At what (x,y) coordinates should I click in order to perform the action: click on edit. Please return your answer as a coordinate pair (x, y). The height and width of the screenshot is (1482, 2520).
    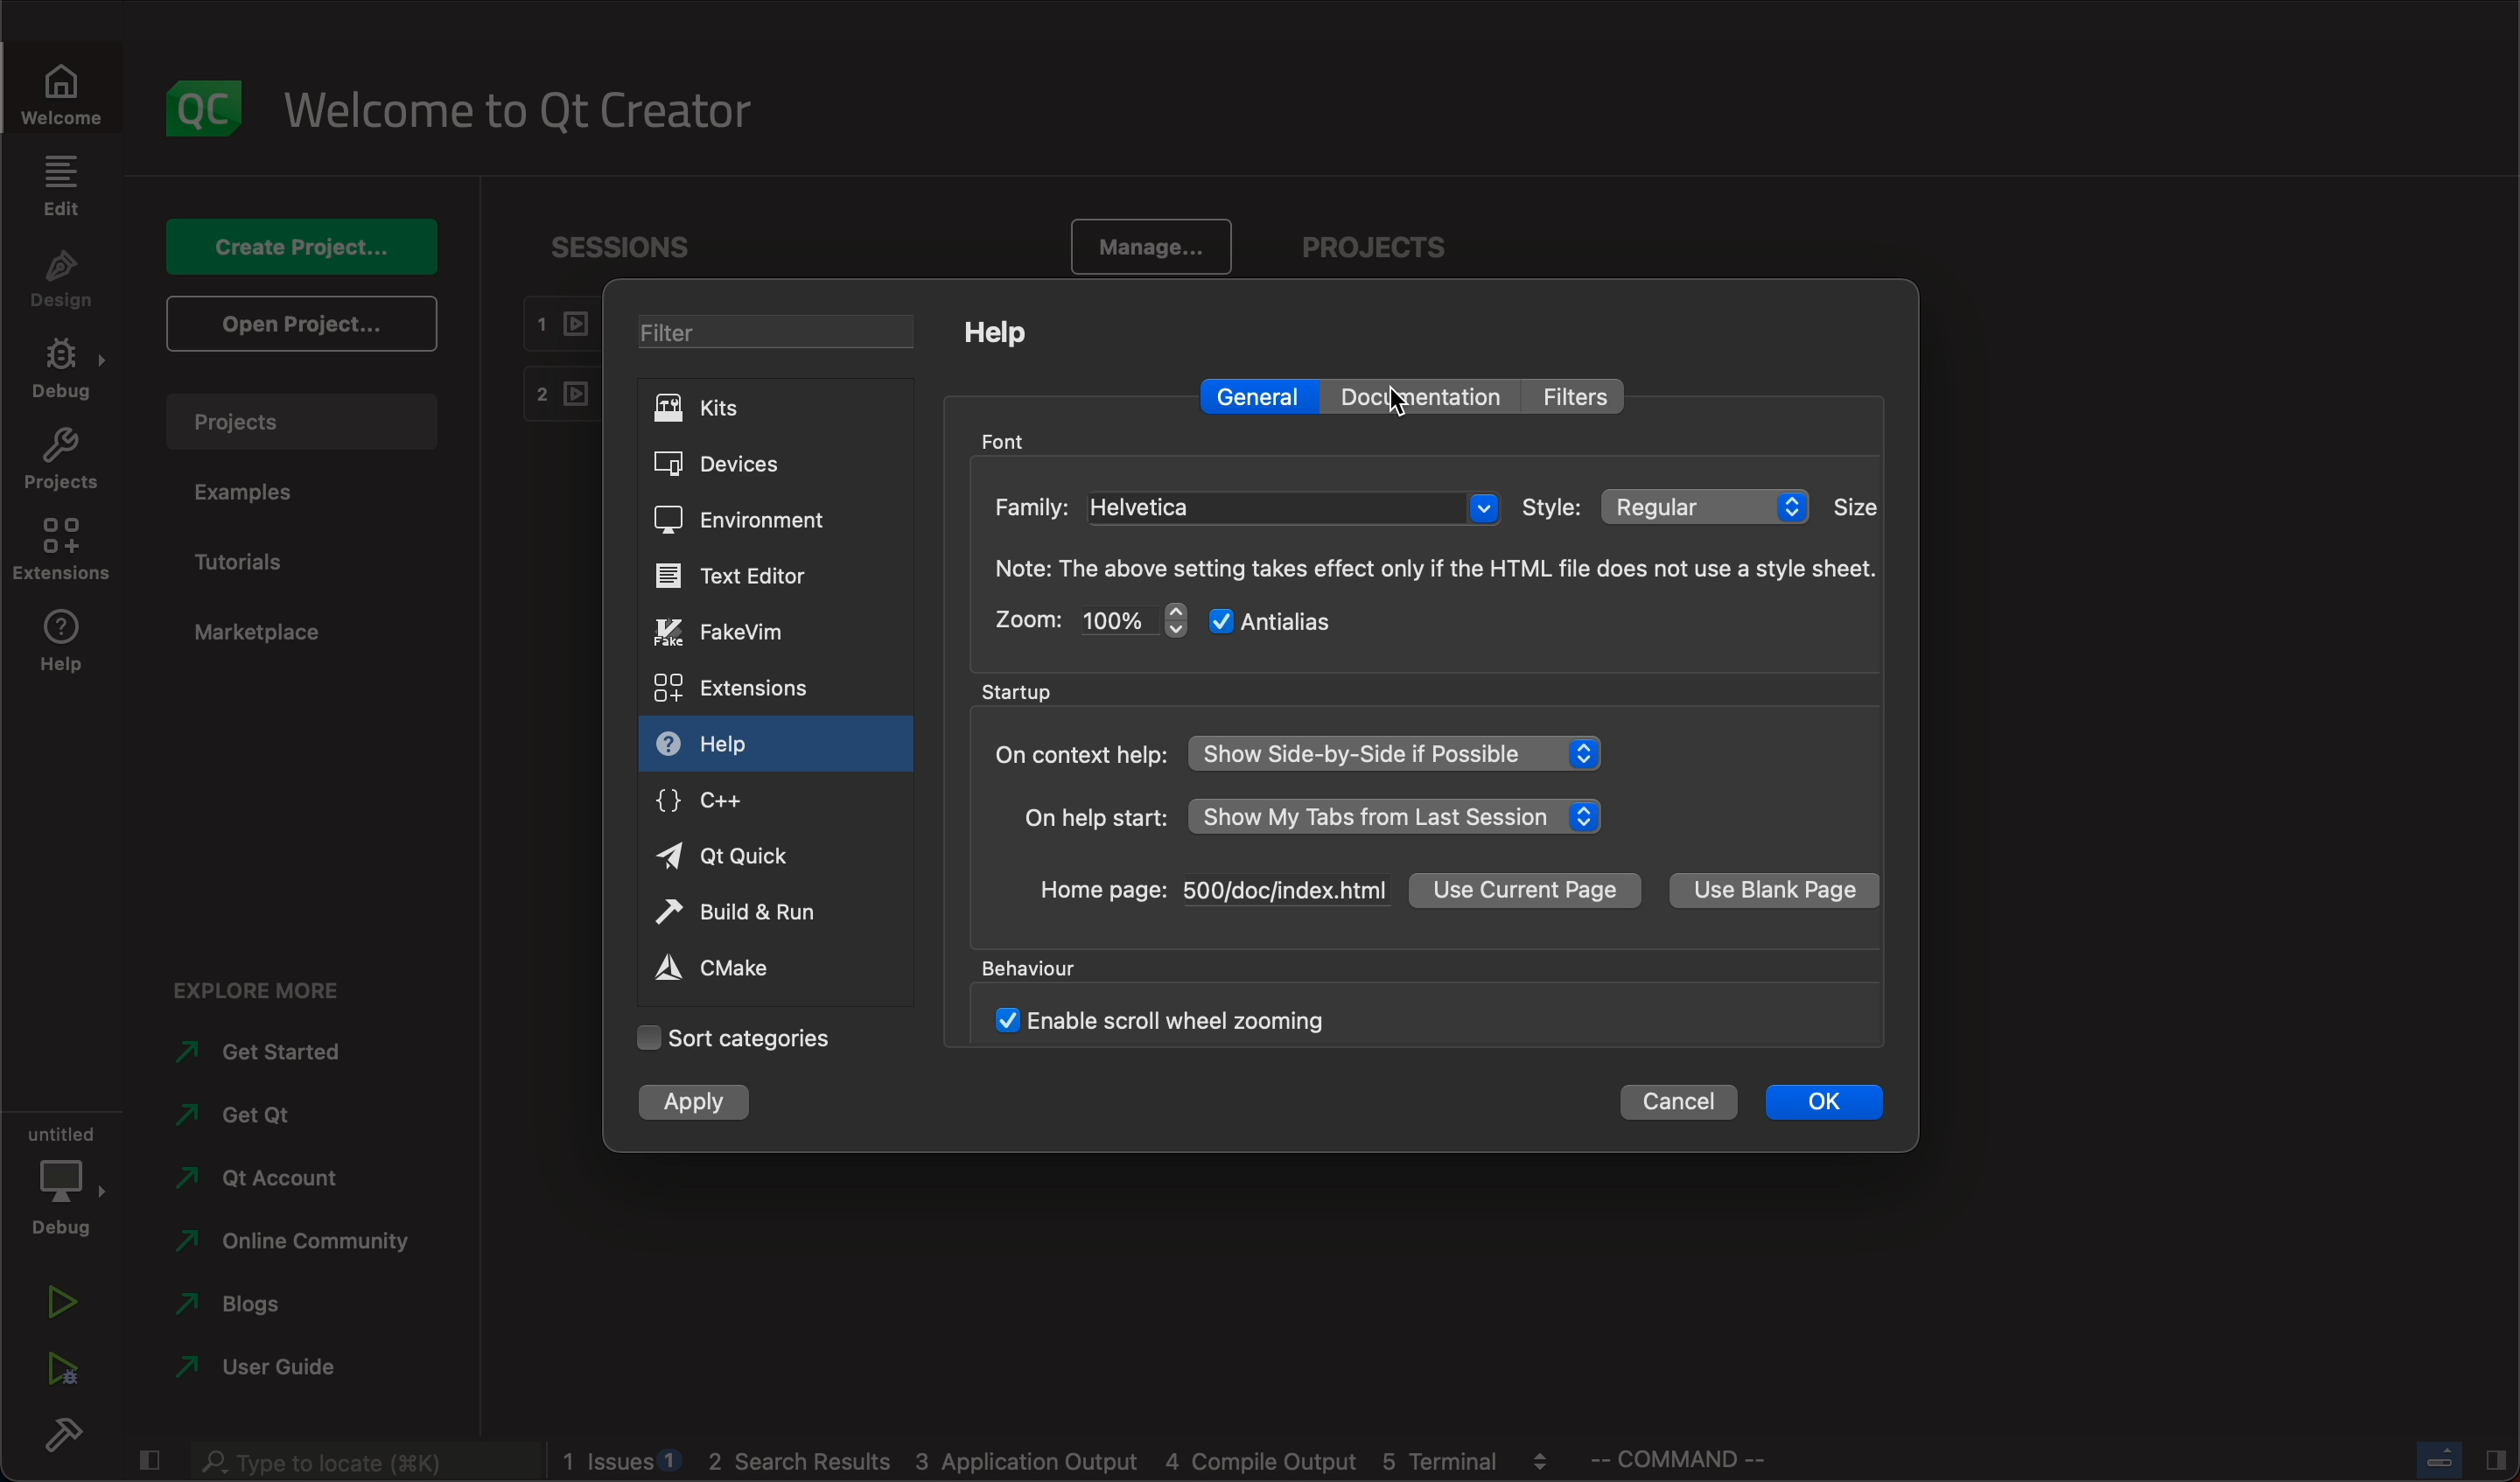
    Looking at the image, I should click on (67, 191).